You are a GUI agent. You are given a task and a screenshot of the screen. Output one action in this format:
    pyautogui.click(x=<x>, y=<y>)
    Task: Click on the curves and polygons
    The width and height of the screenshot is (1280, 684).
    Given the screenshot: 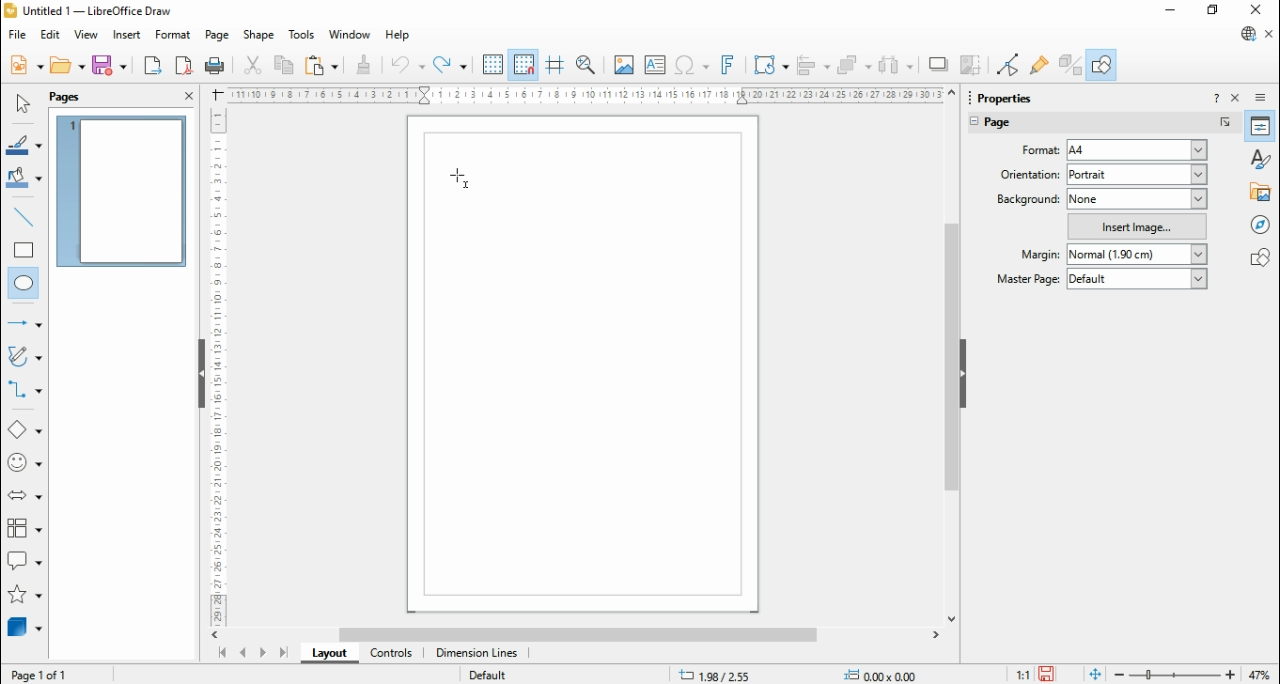 What is the action you would take?
    pyautogui.click(x=26, y=357)
    